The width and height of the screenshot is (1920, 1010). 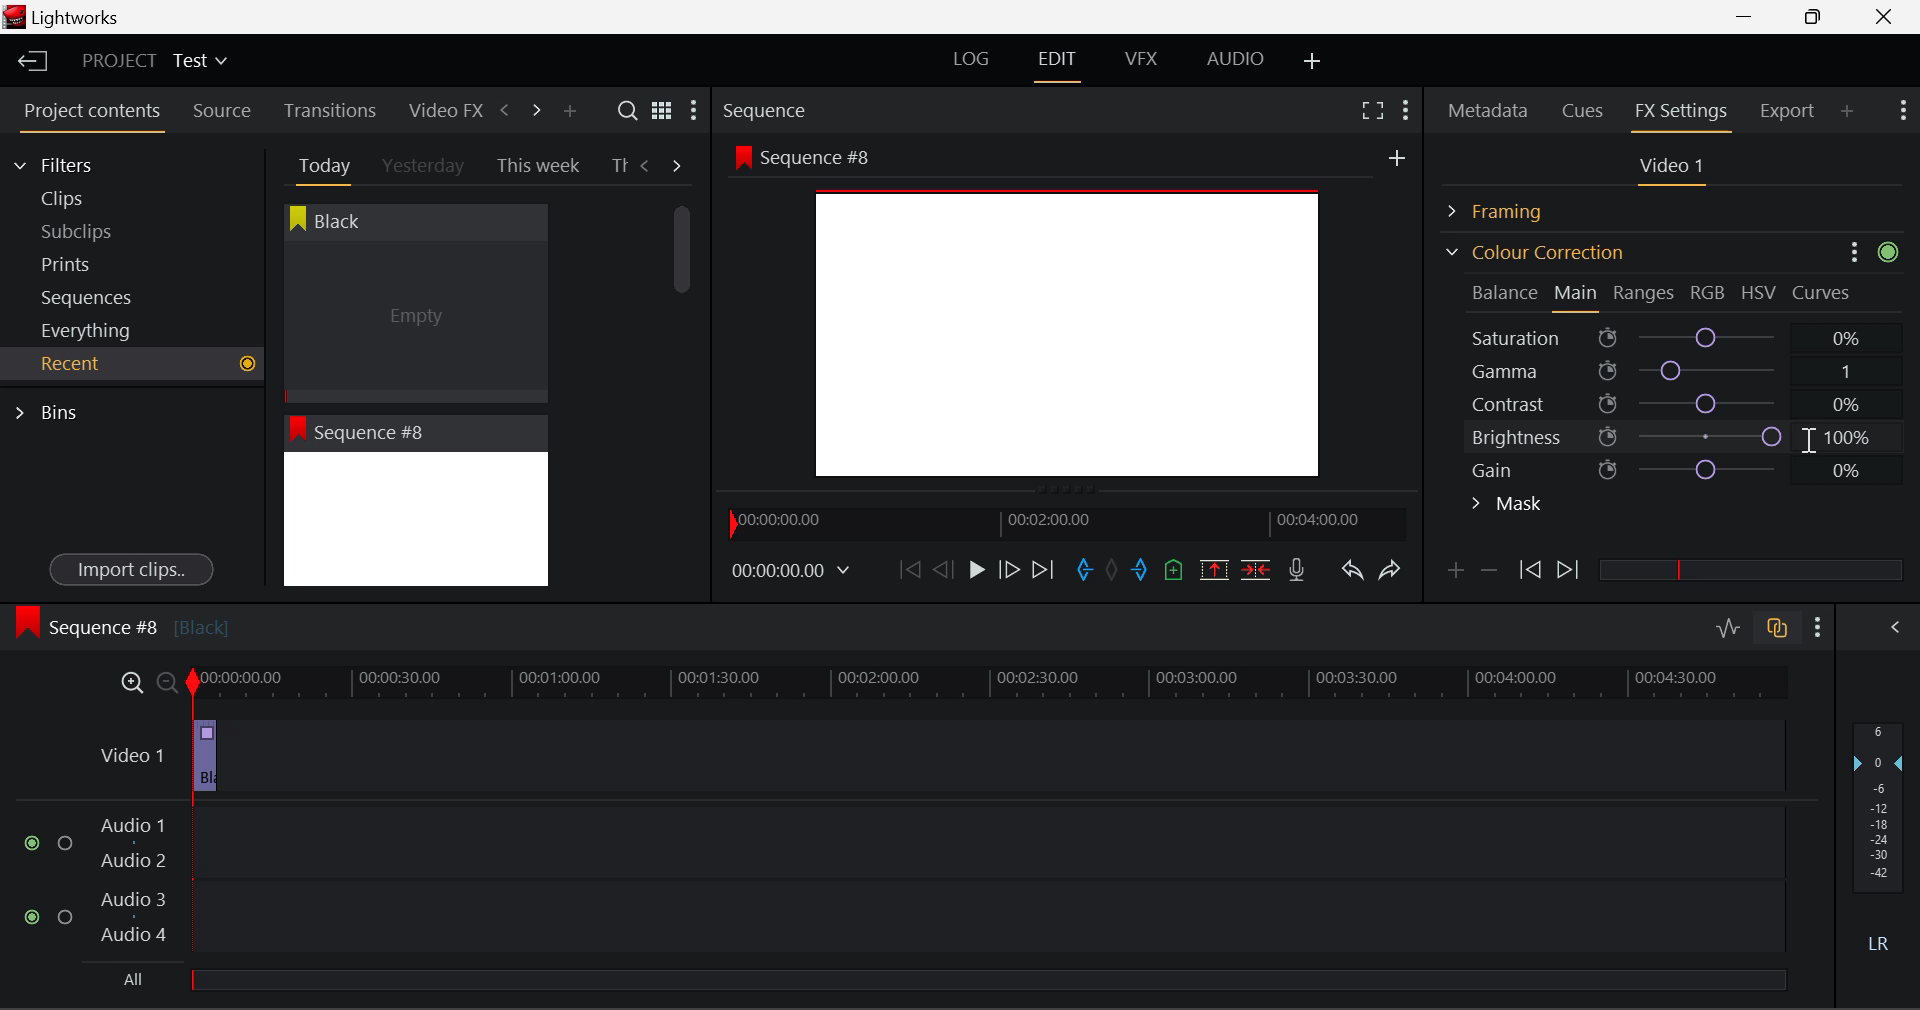 What do you see at coordinates (619, 164) in the screenshot?
I see `Th` at bounding box center [619, 164].